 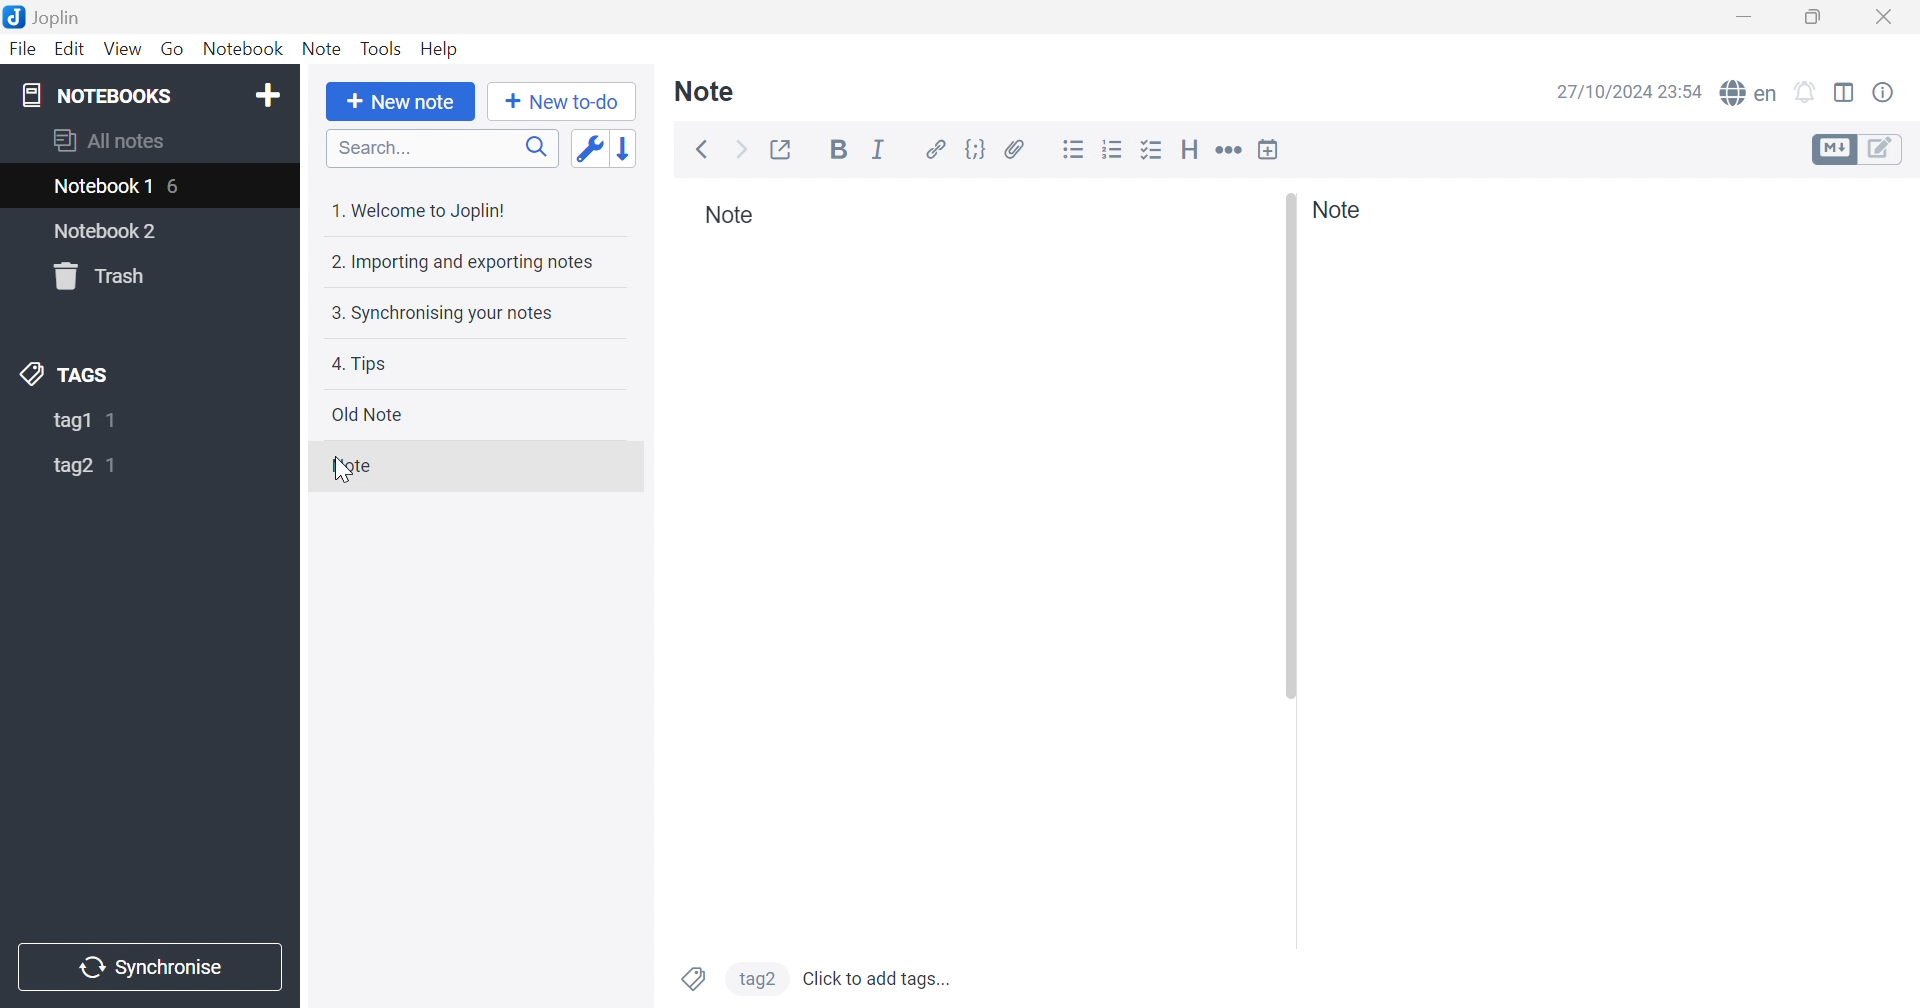 What do you see at coordinates (1289, 446) in the screenshot?
I see `` at bounding box center [1289, 446].